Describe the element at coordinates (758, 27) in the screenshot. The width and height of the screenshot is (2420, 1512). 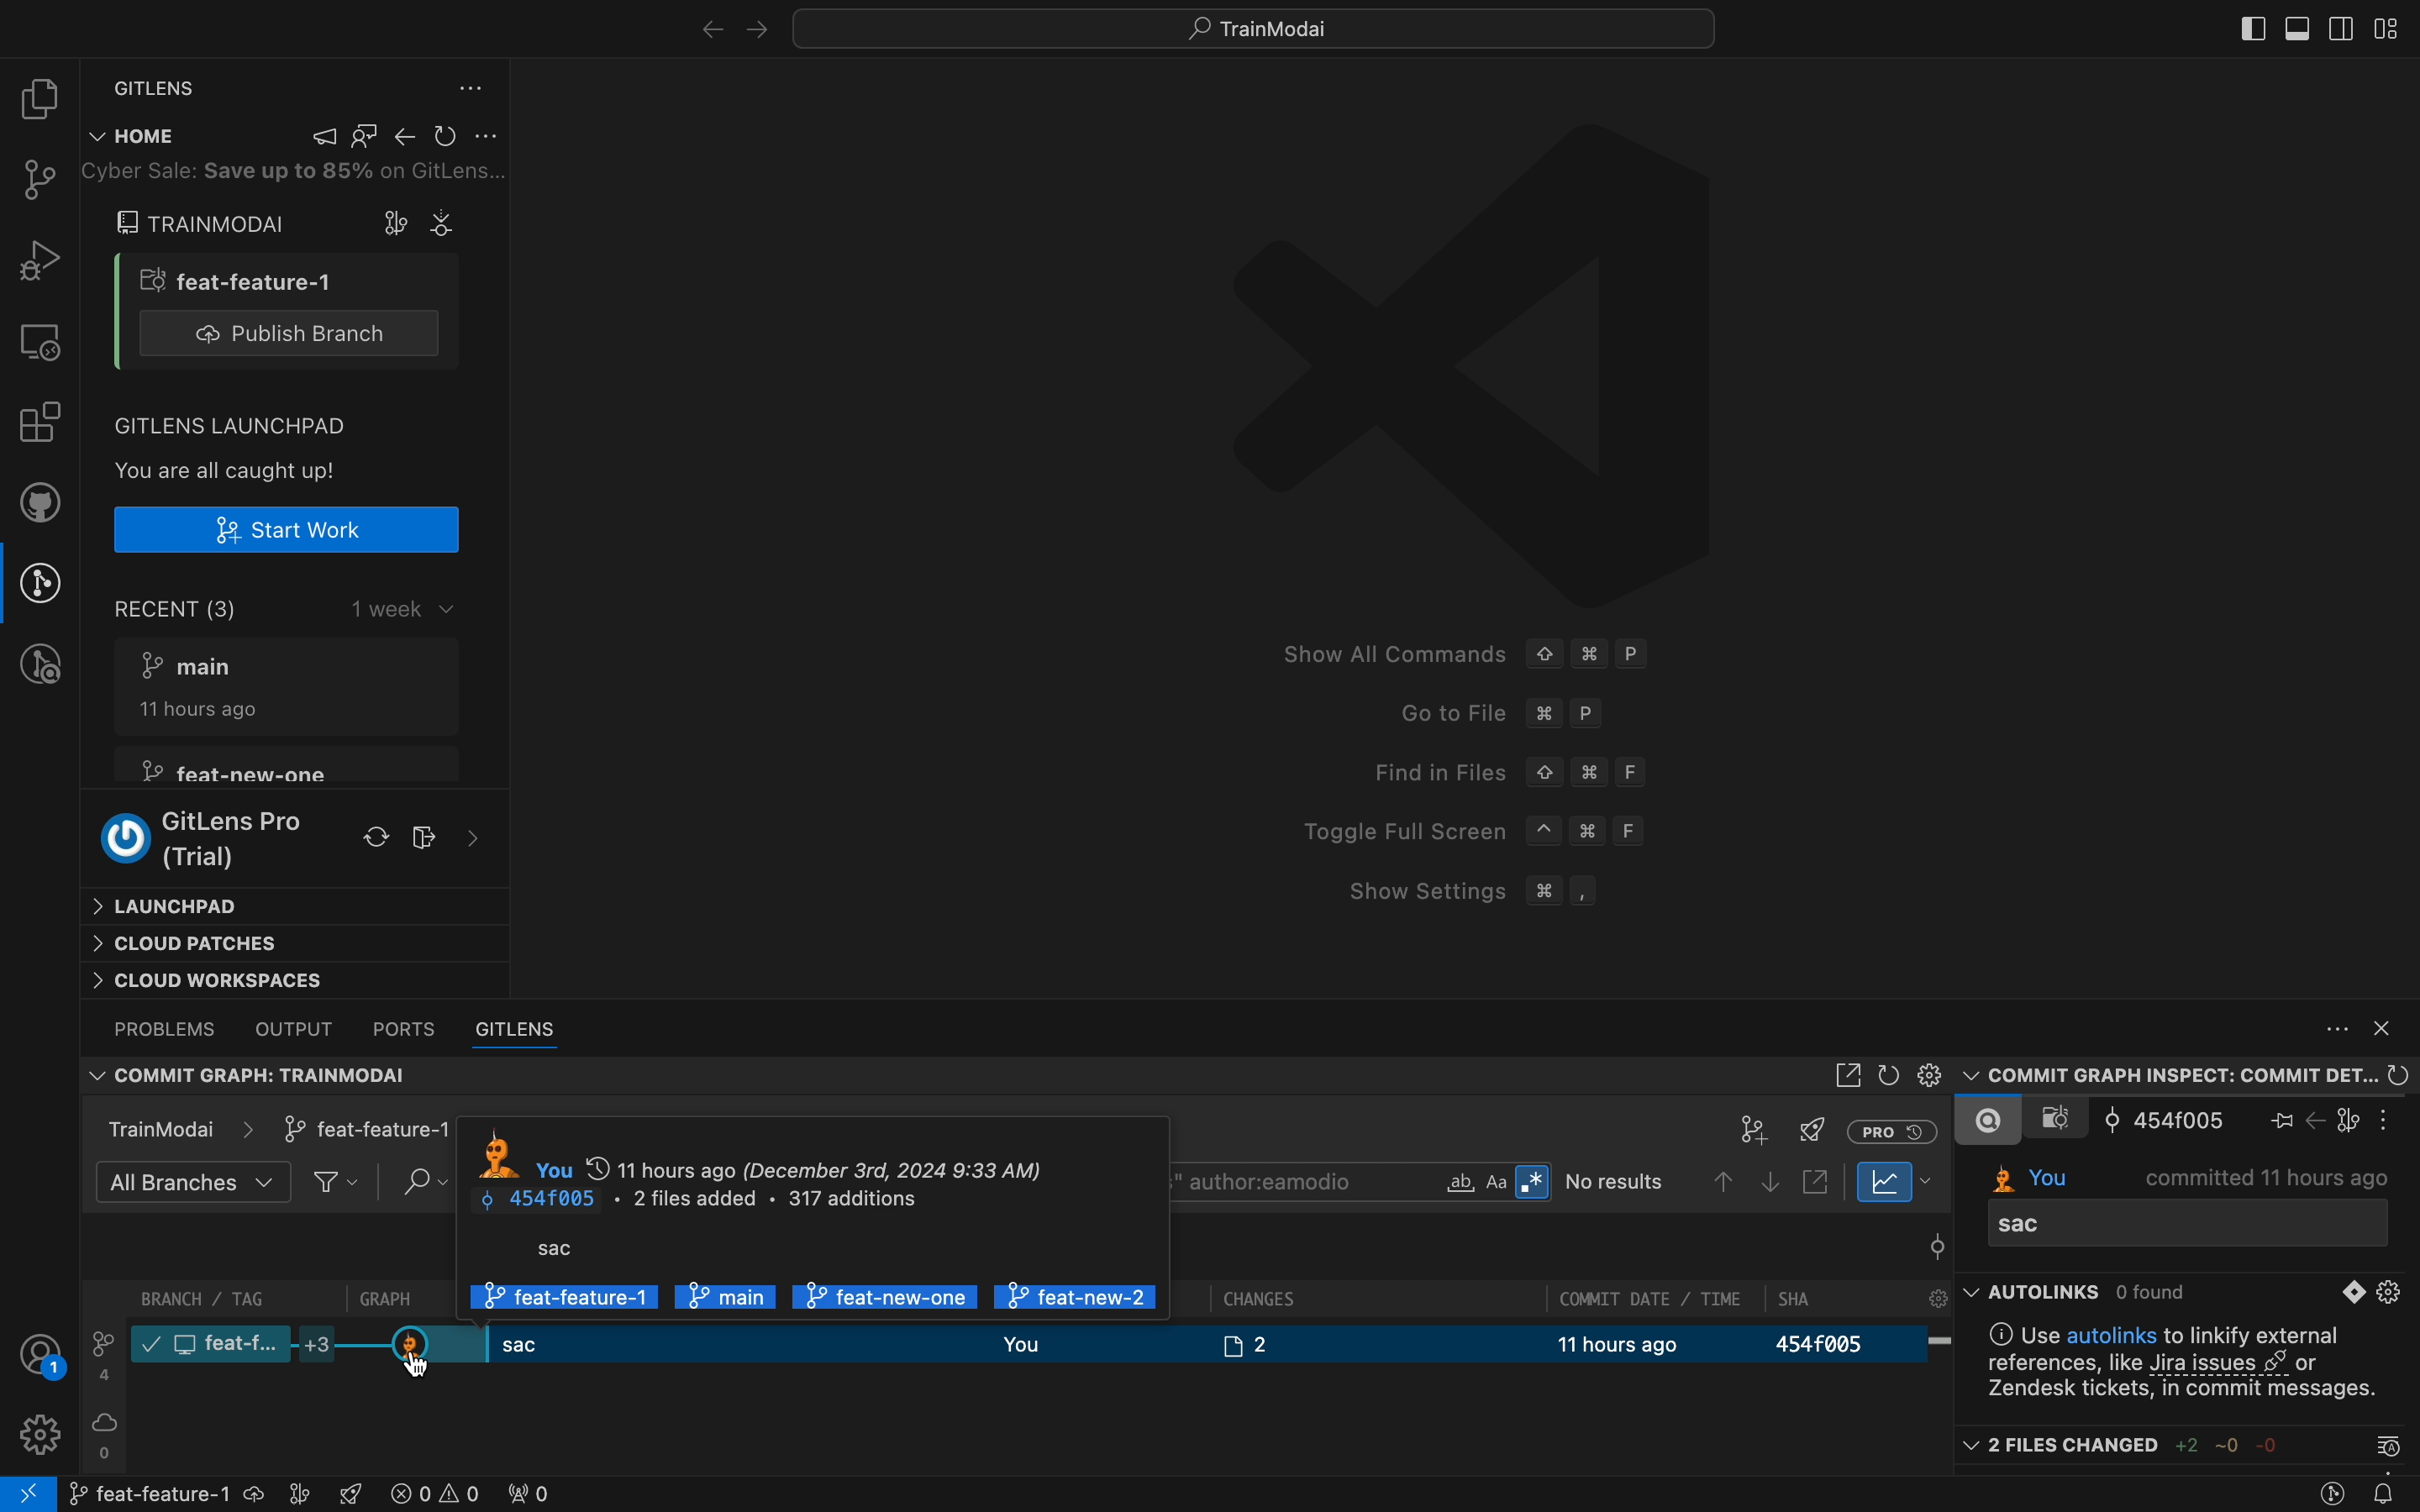
I see `arrows` at that location.